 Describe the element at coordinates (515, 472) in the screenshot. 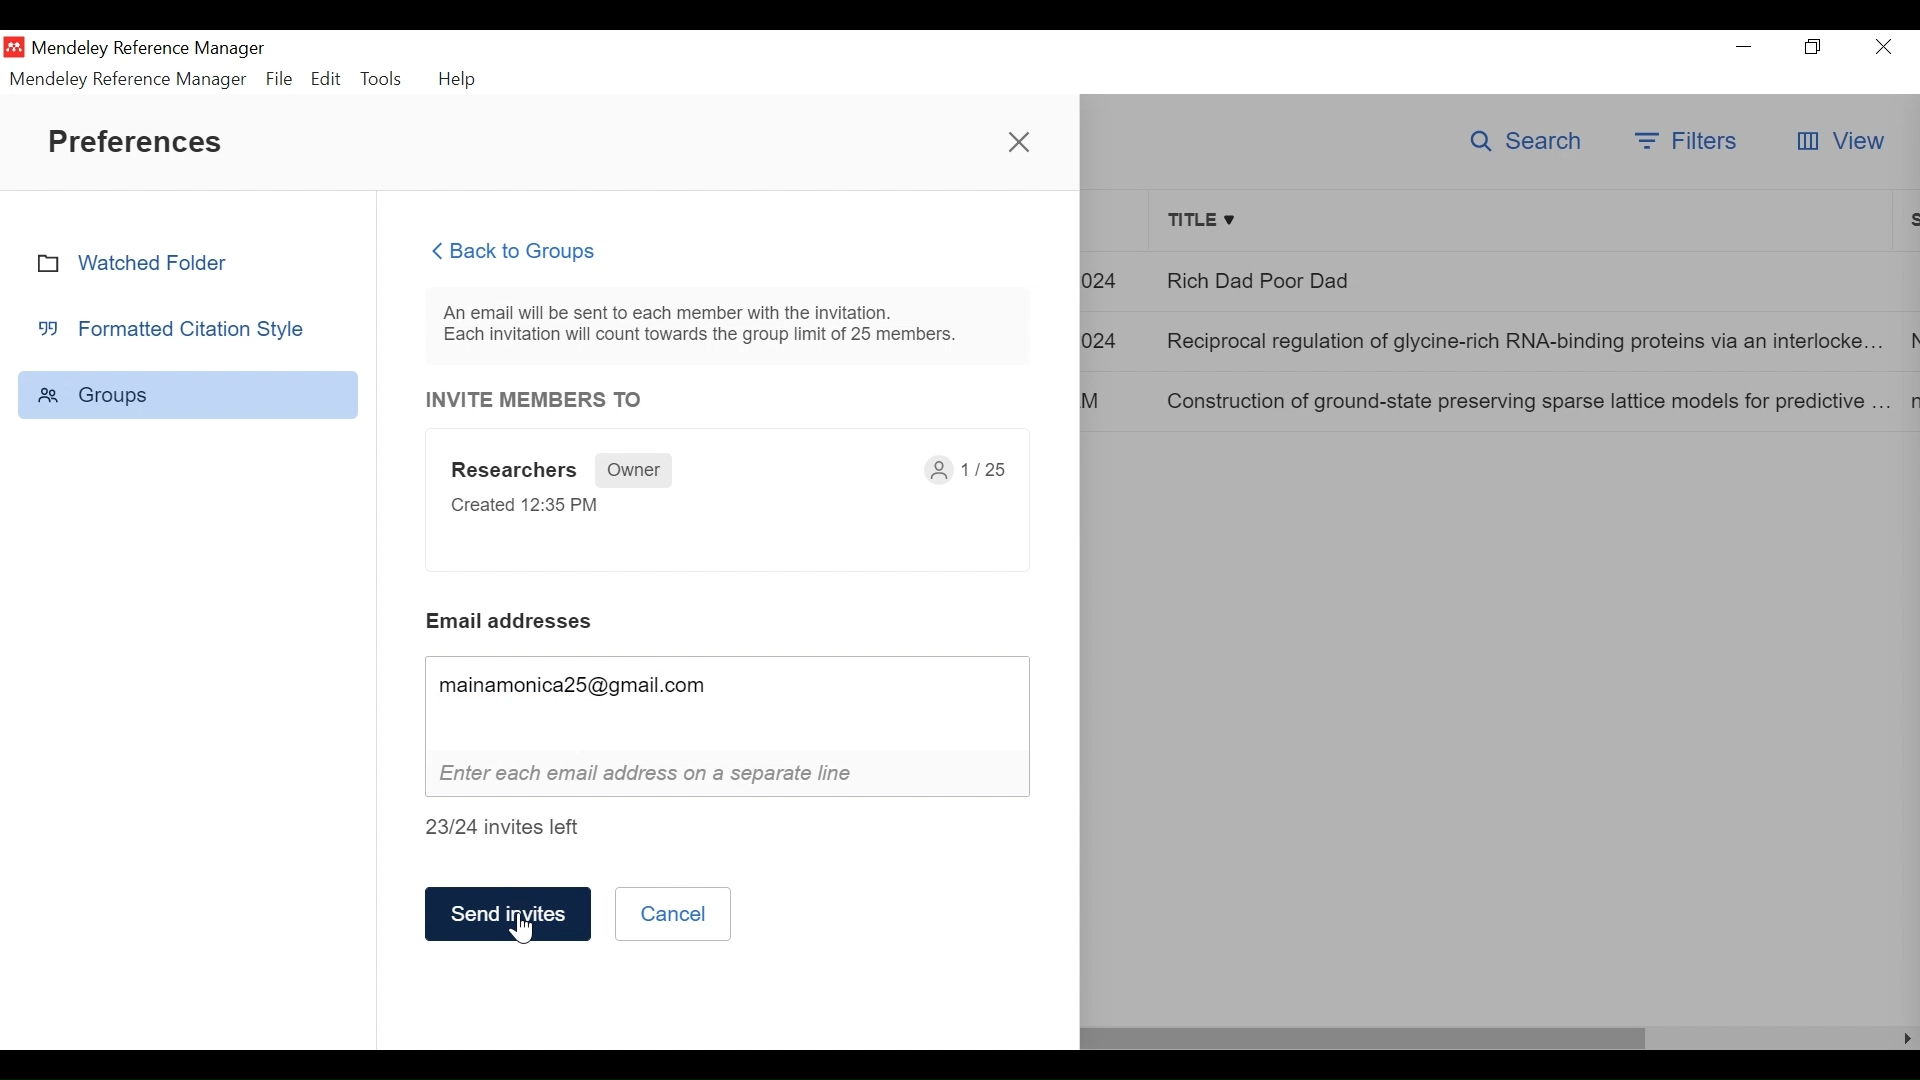

I see `Researchers` at that location.